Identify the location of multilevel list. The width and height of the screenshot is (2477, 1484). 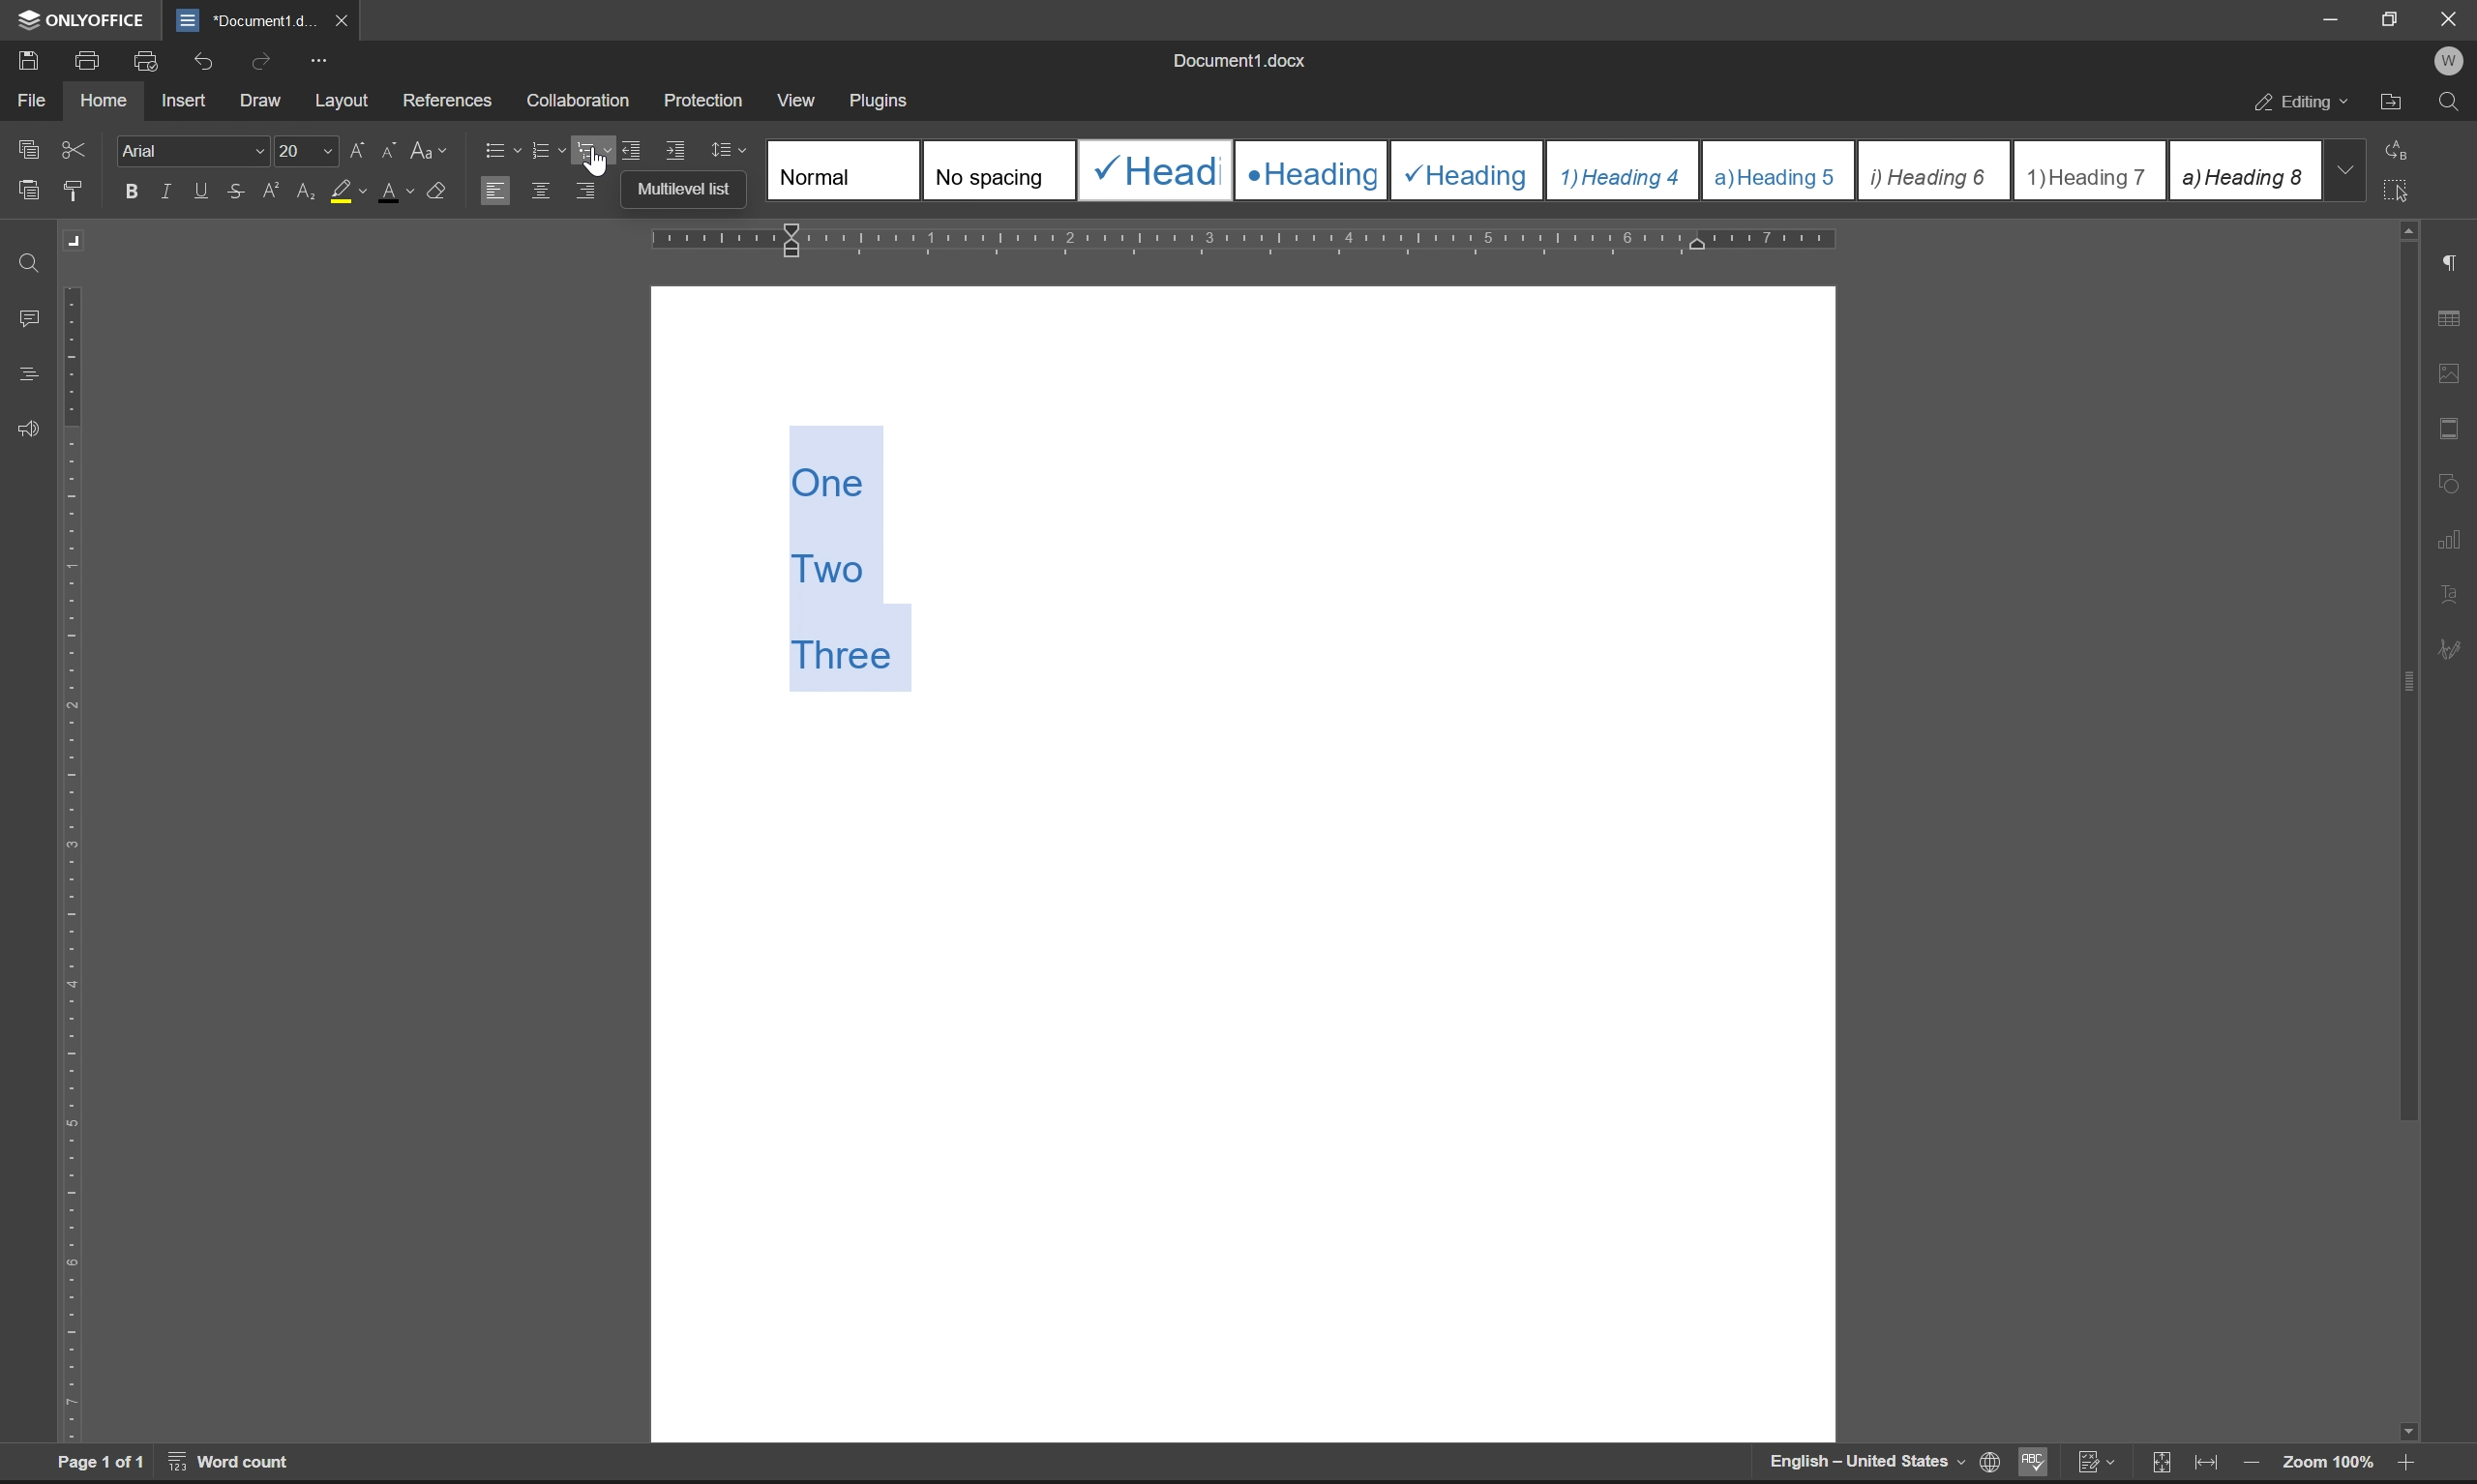
(692, 191).